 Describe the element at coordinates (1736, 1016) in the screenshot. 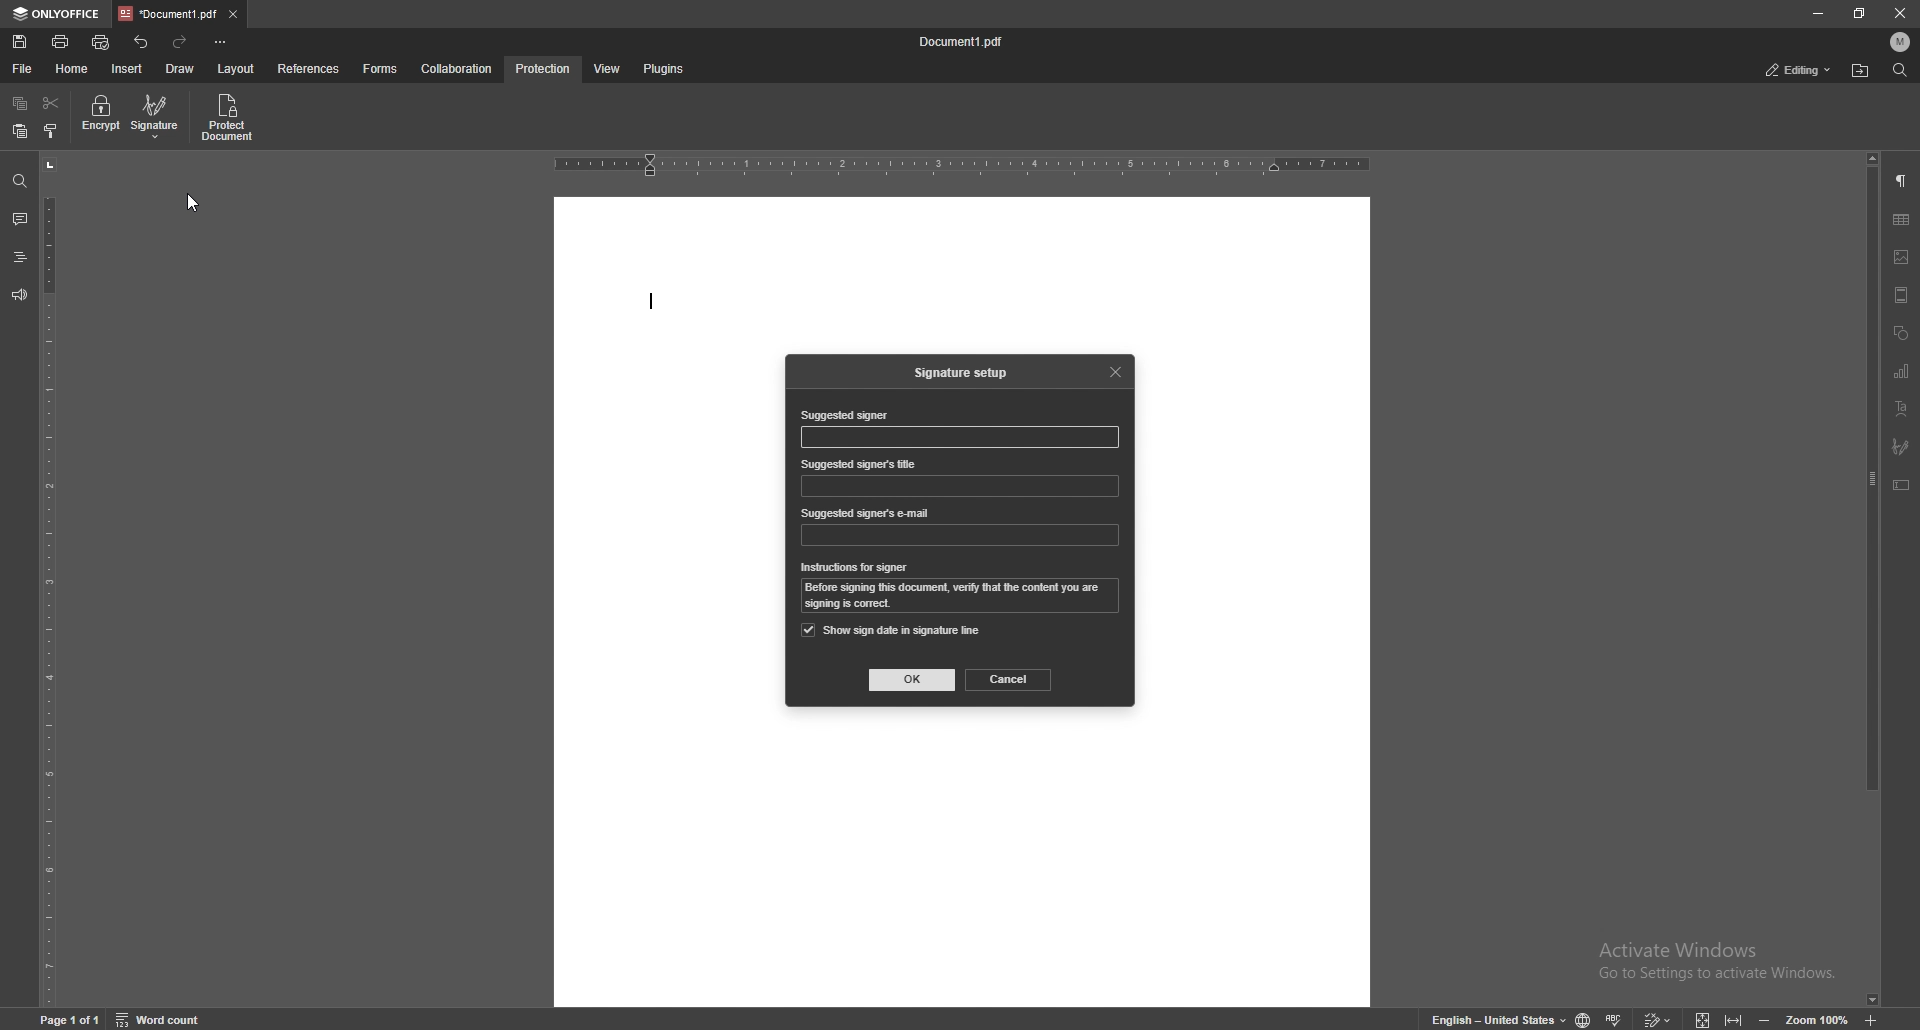

I see `fit to width` at that location.